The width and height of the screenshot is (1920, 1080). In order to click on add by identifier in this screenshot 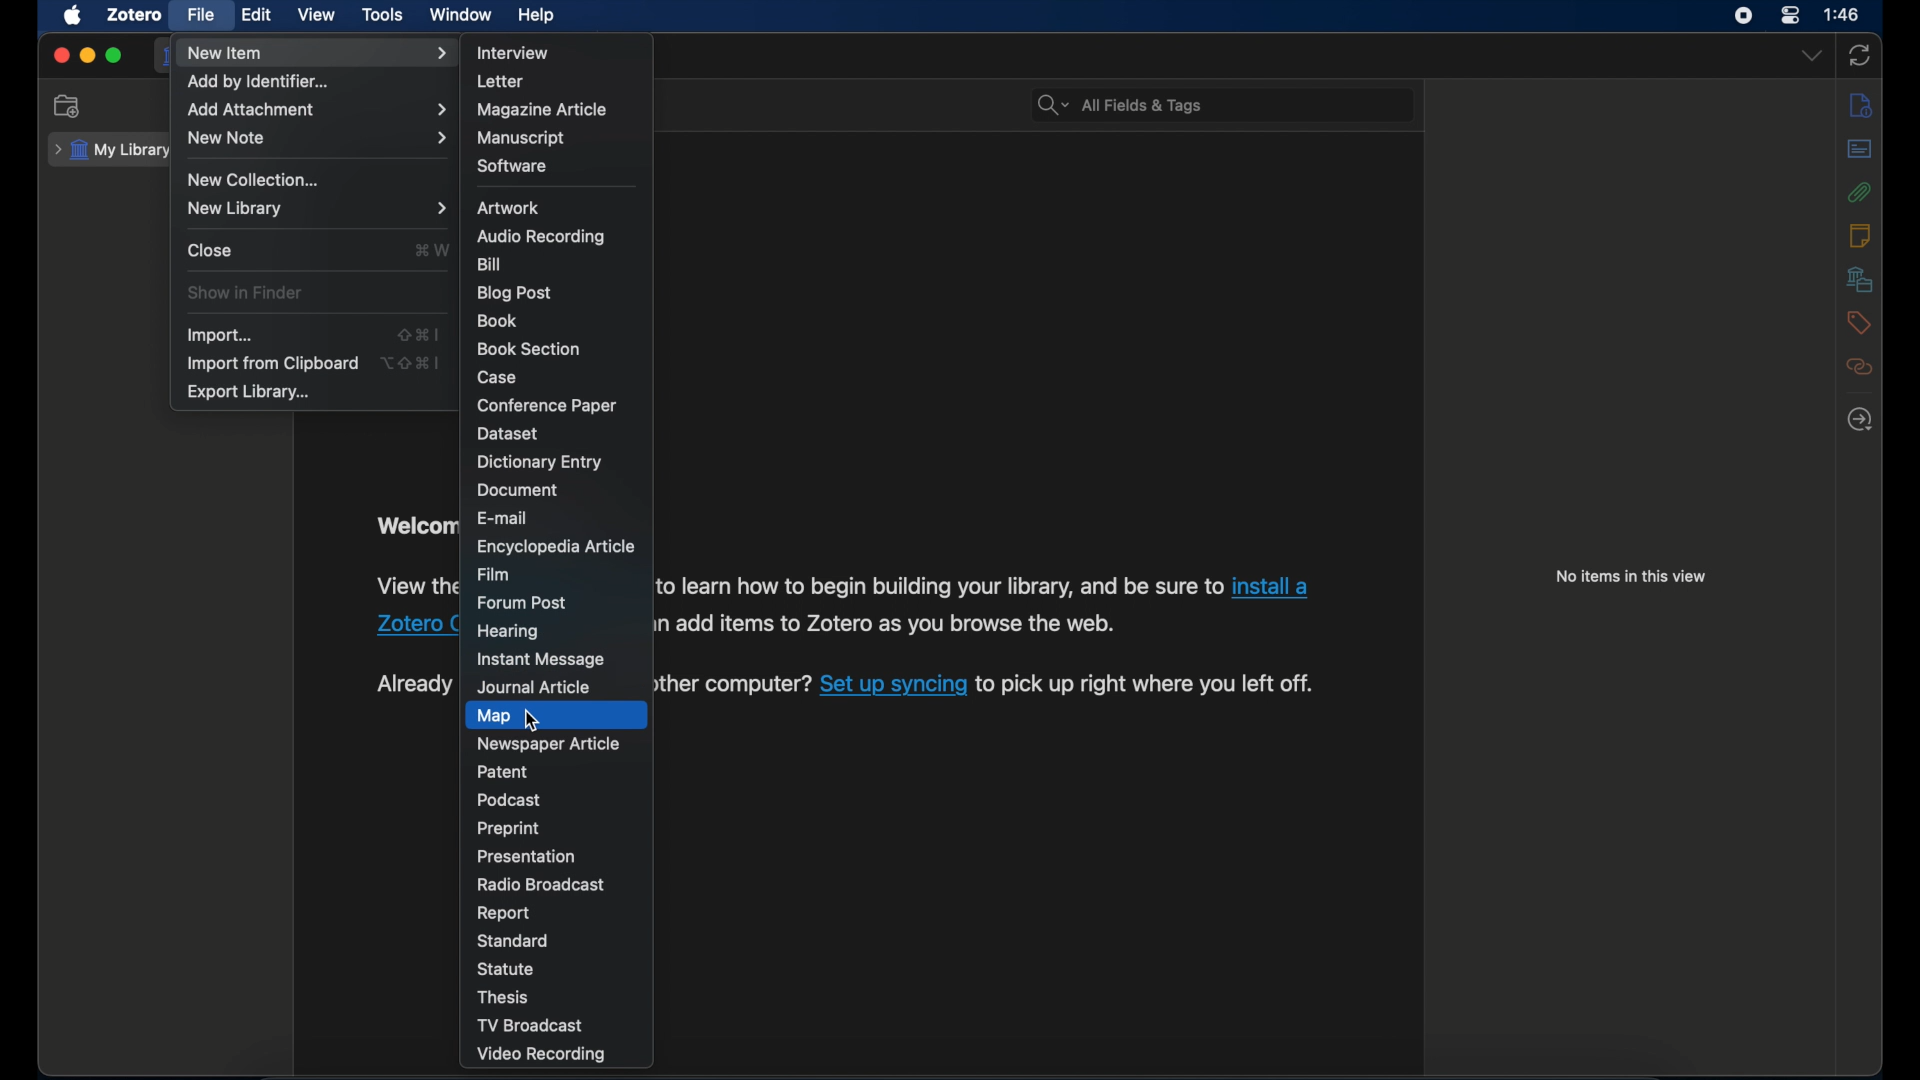, I will do `click(260, 83)`.